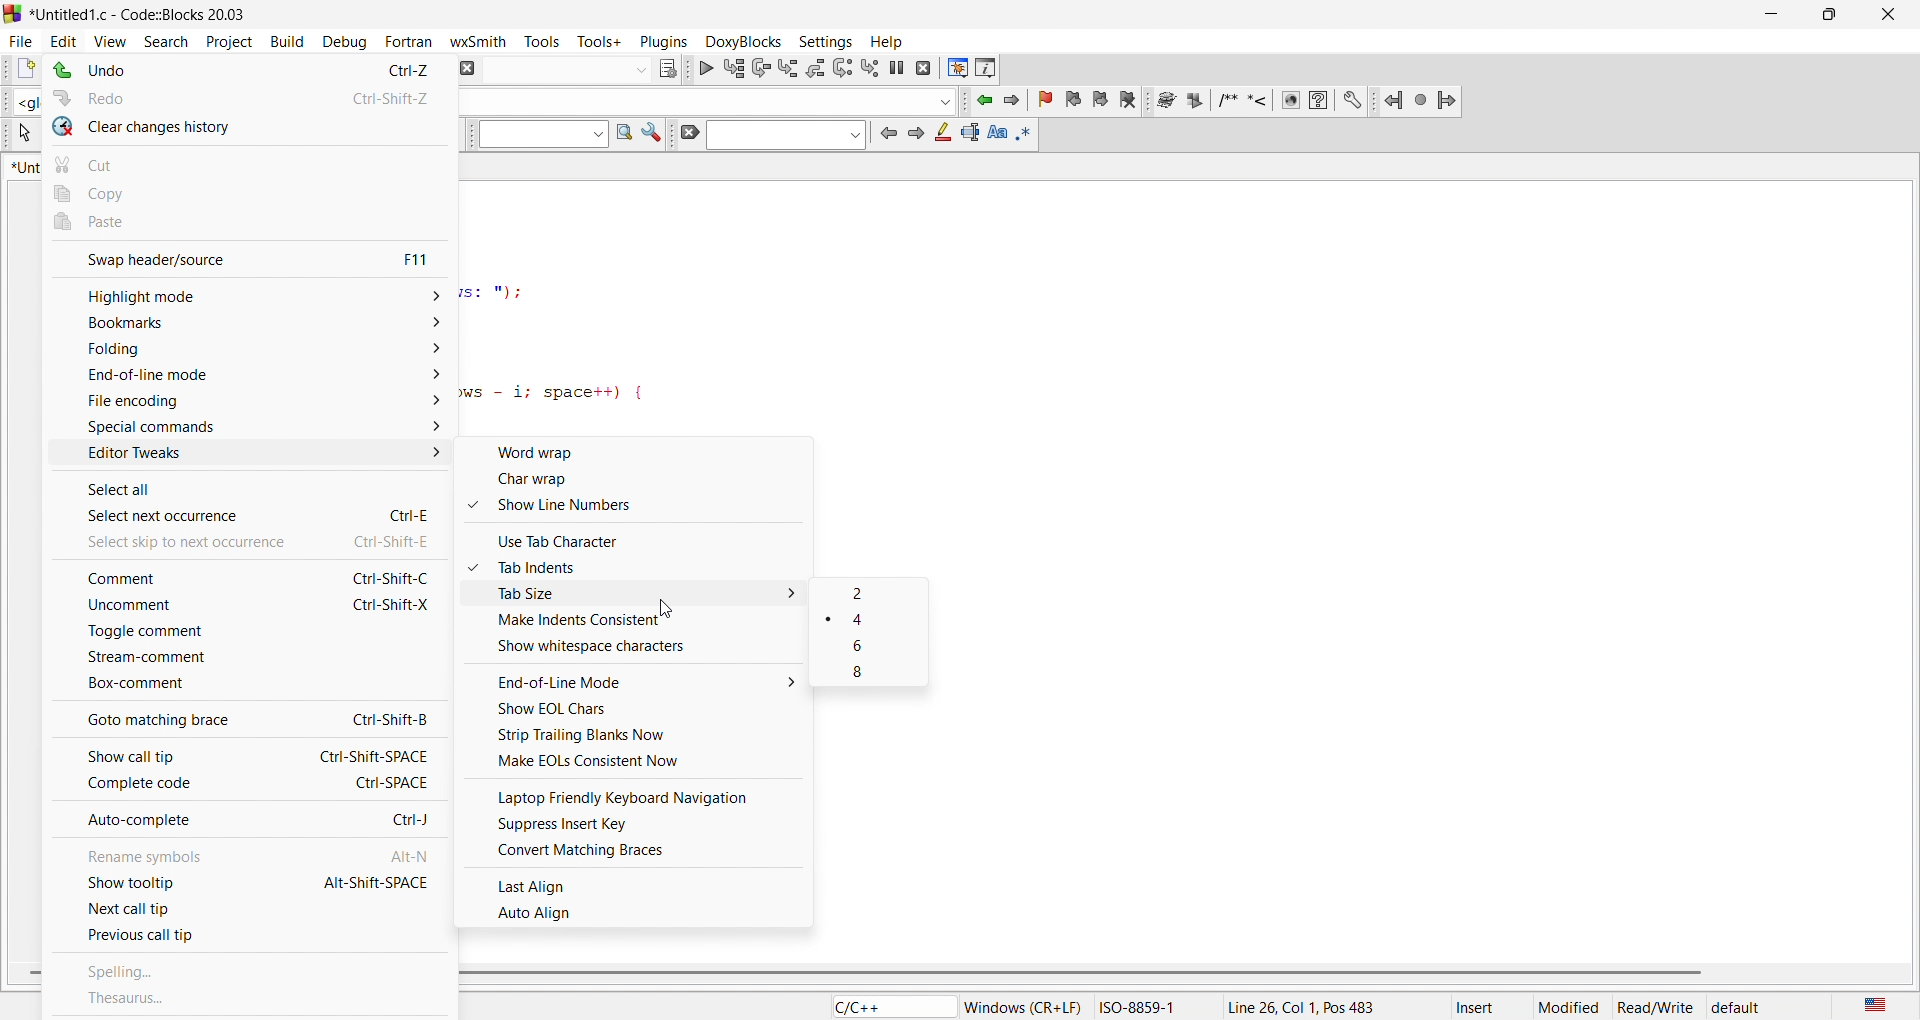 Image resolution: width=1920 pixels, height=1020 pixels. What do you see at coordinates (170, 757) in the screenshot?
I see `show call tip ` at bounding box center [170, 757].